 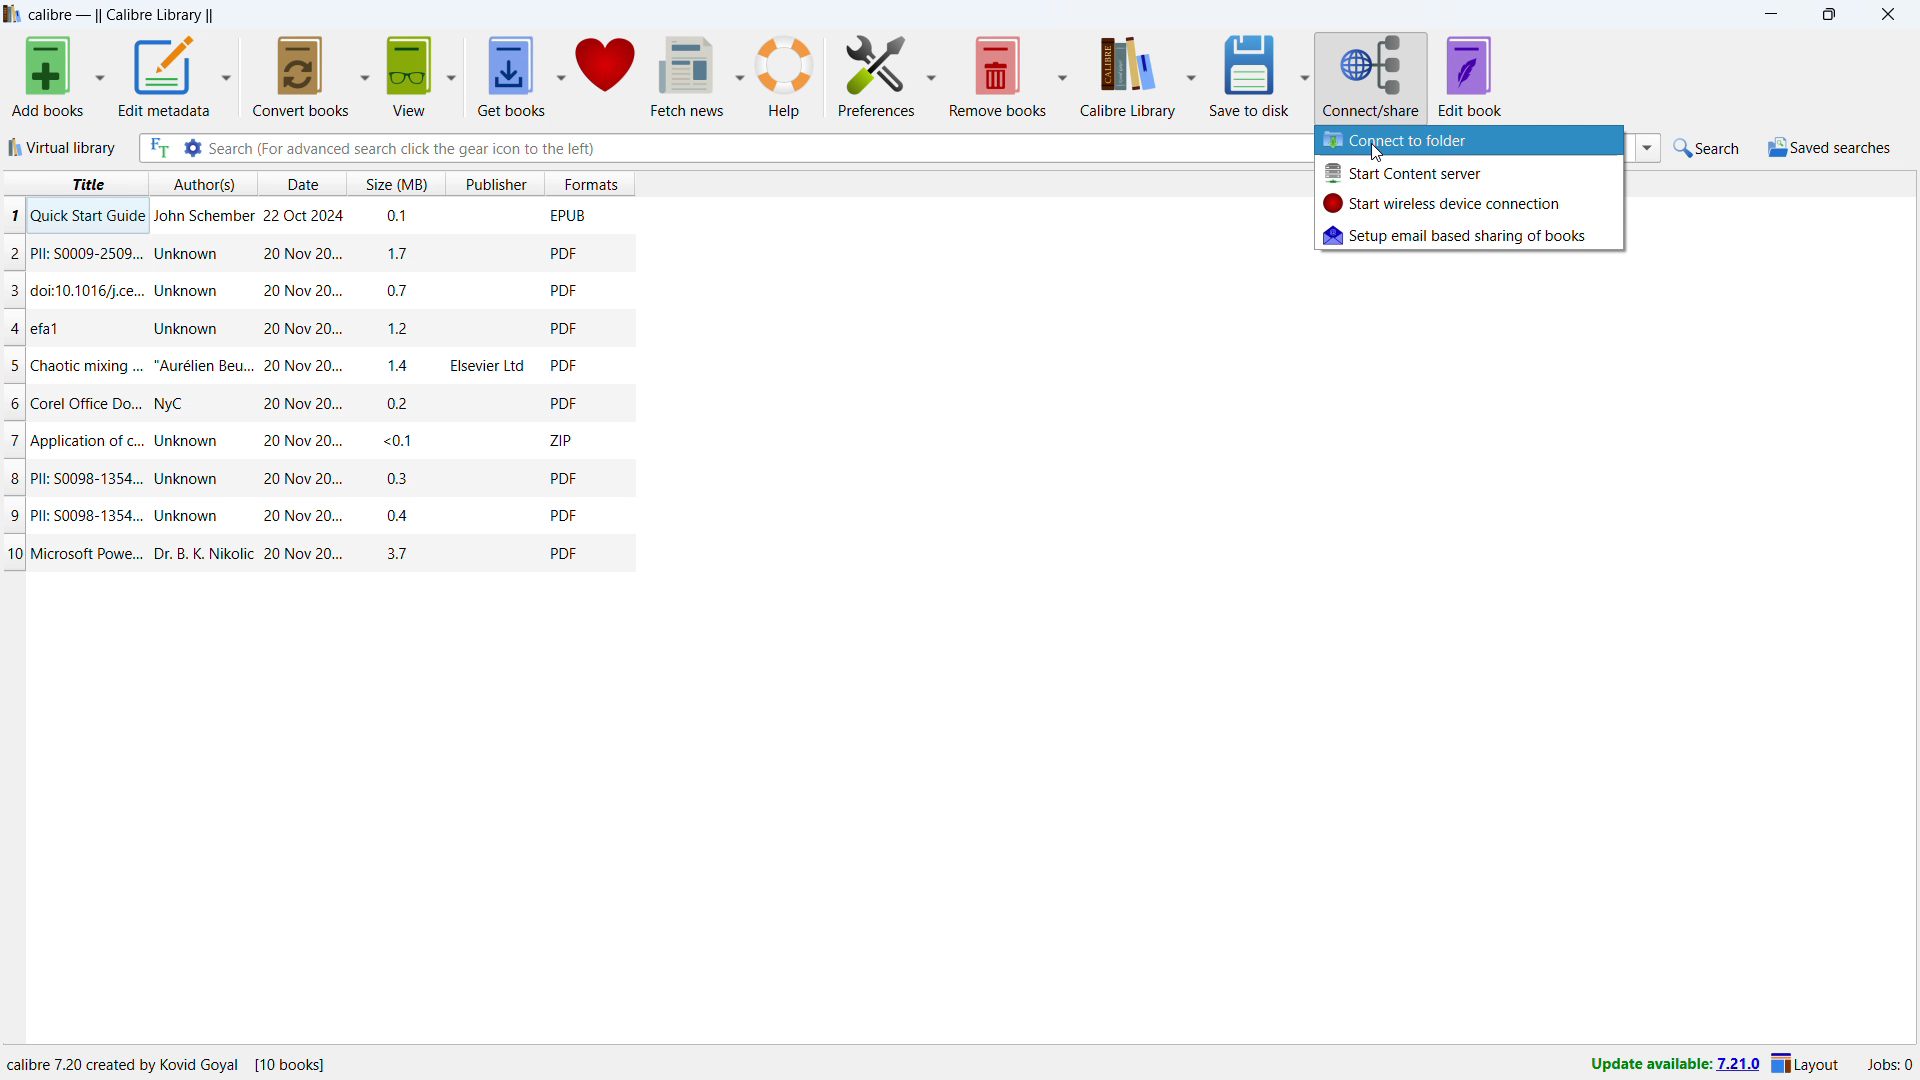 I want to click on one book entry, so click(x=311, y=330).